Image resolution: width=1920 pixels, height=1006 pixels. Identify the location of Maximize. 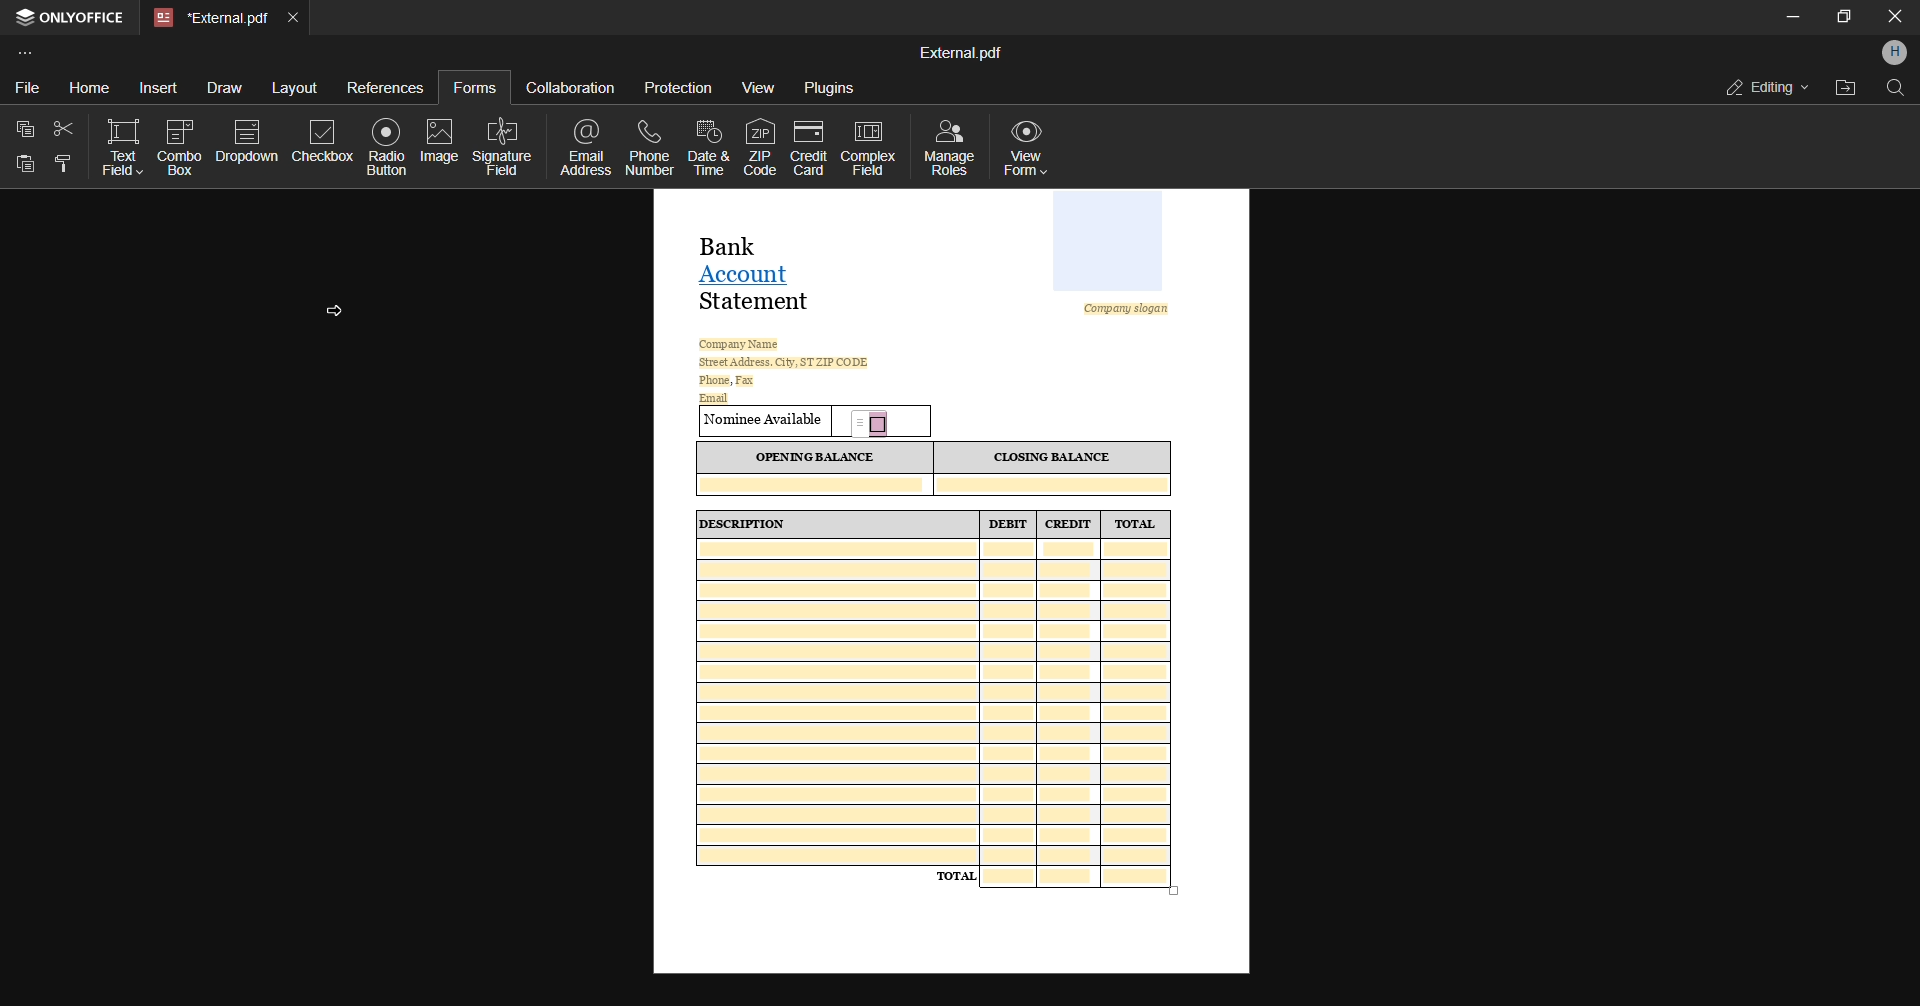
(1844, 18).